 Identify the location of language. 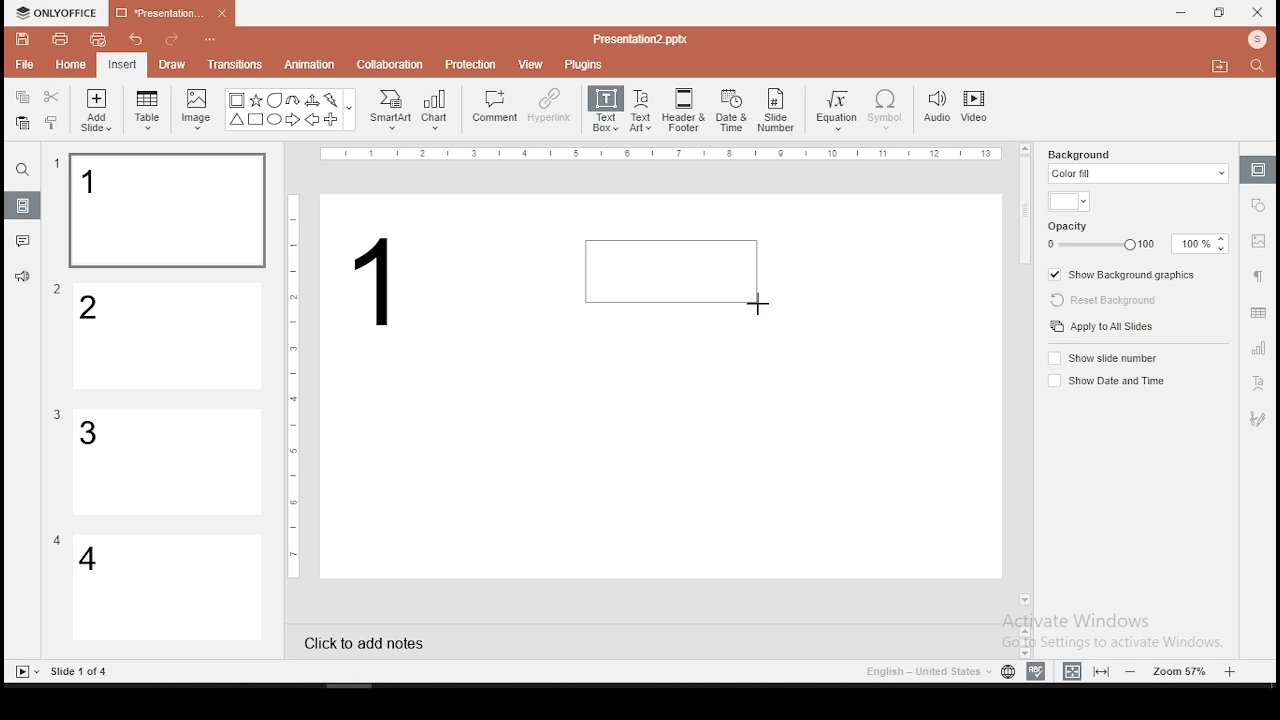
(1007, 672).